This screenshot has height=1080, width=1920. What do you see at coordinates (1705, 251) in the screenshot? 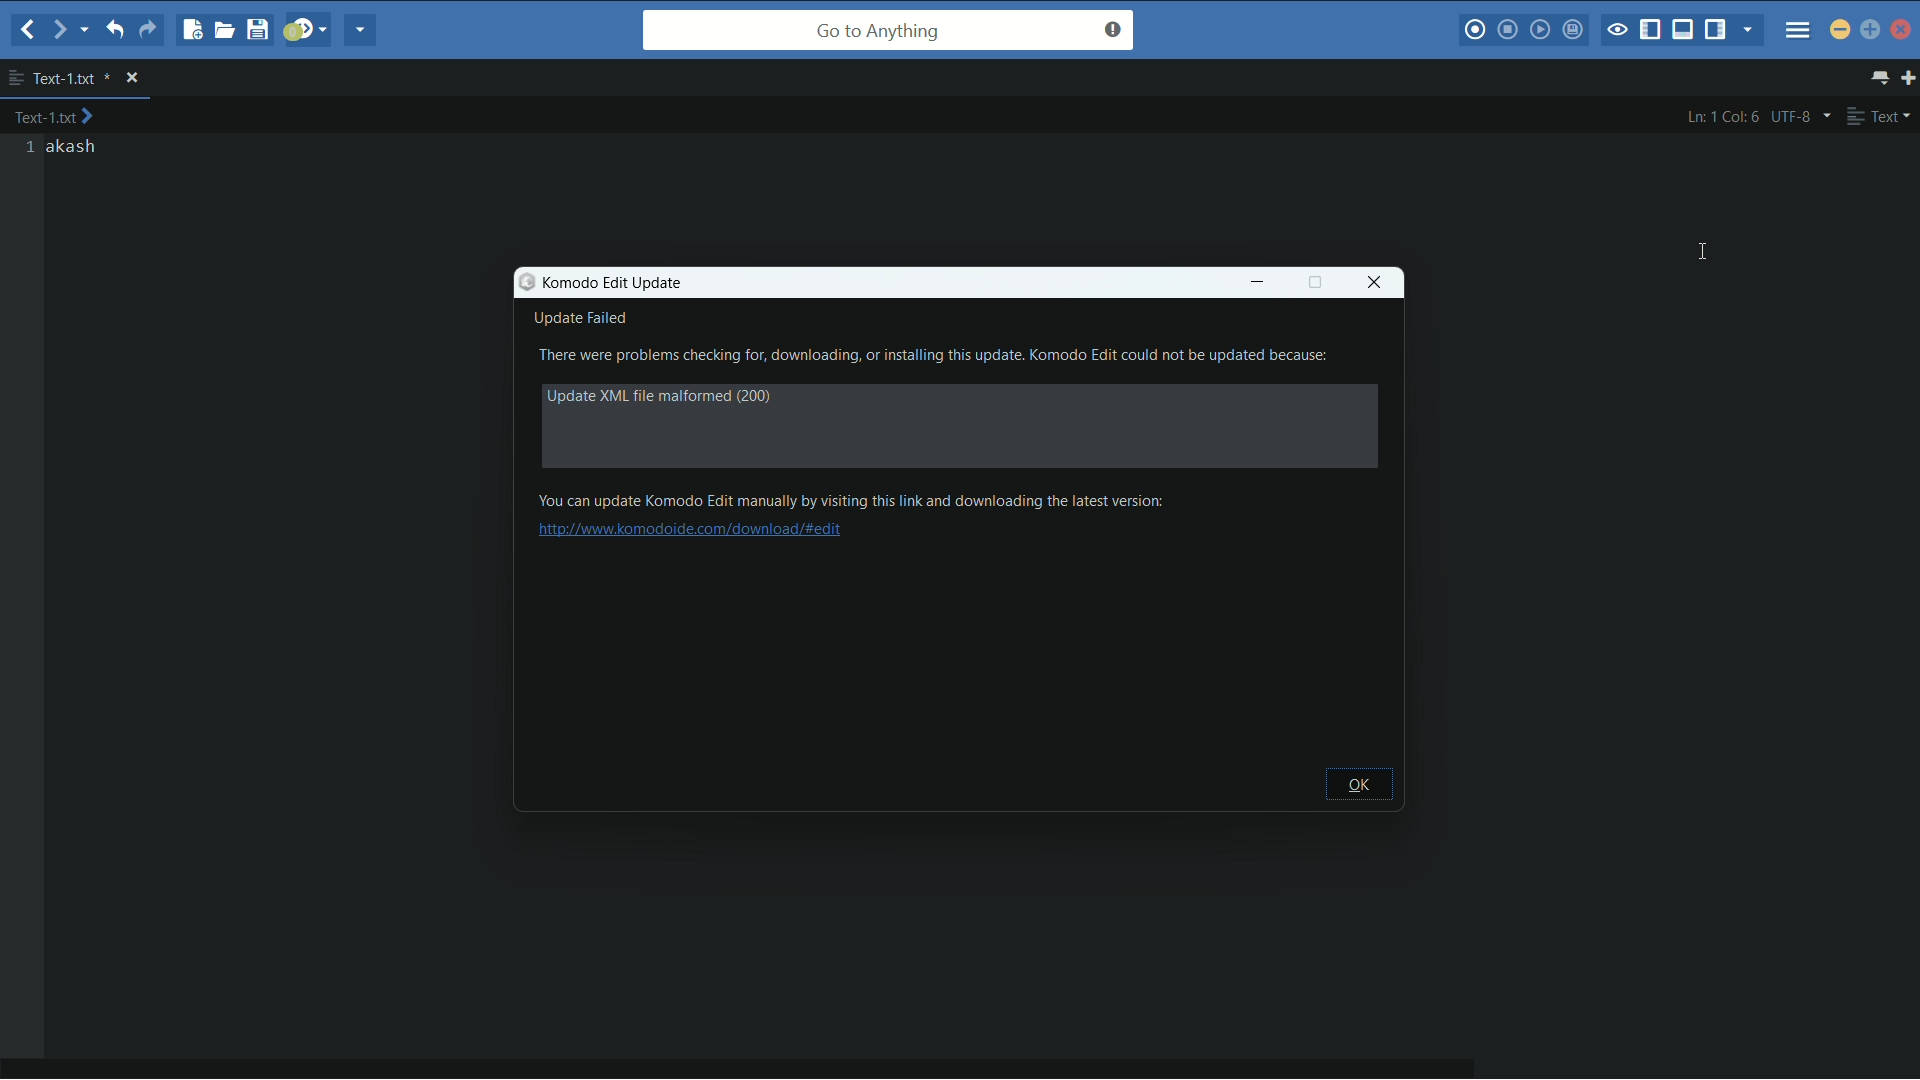
I see `cursor` at bounding box center [1705, 251].